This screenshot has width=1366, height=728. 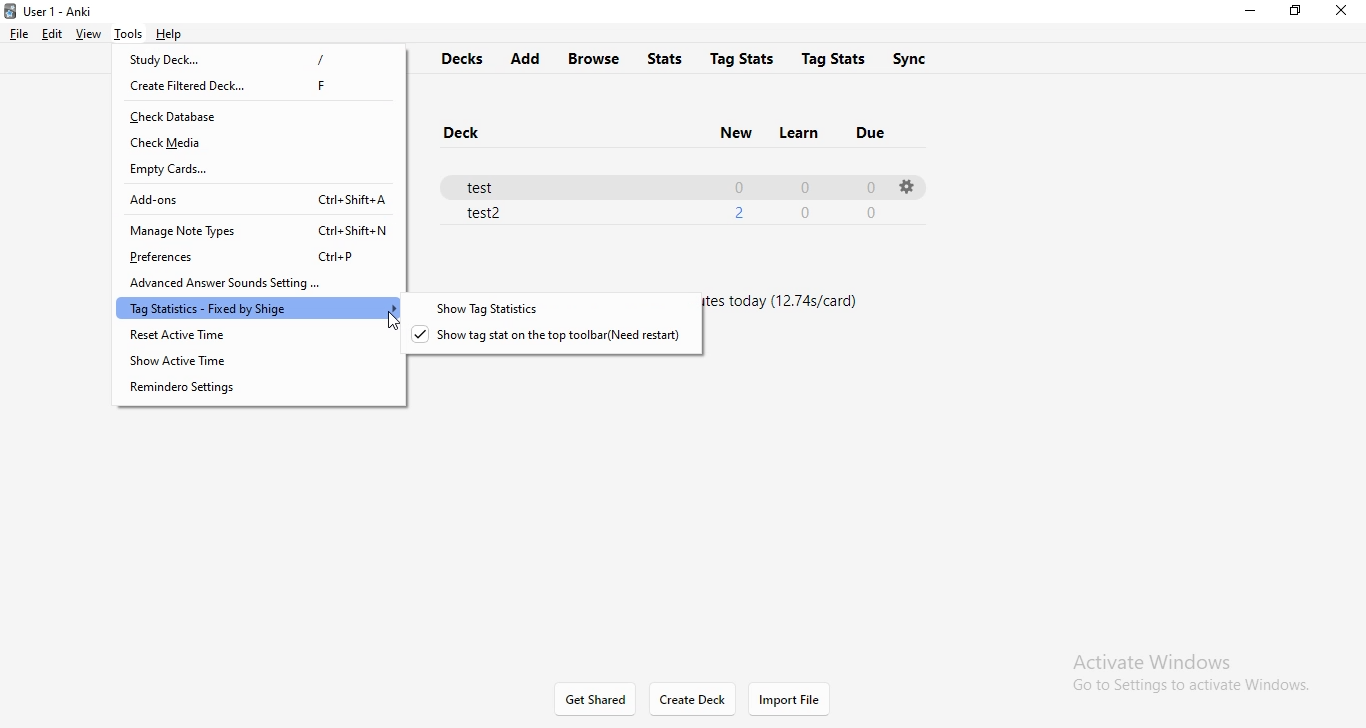 What do you see at coordinates (257, 228) in the screenshot?
I see `manage note types` at bounding box center [257, 228].